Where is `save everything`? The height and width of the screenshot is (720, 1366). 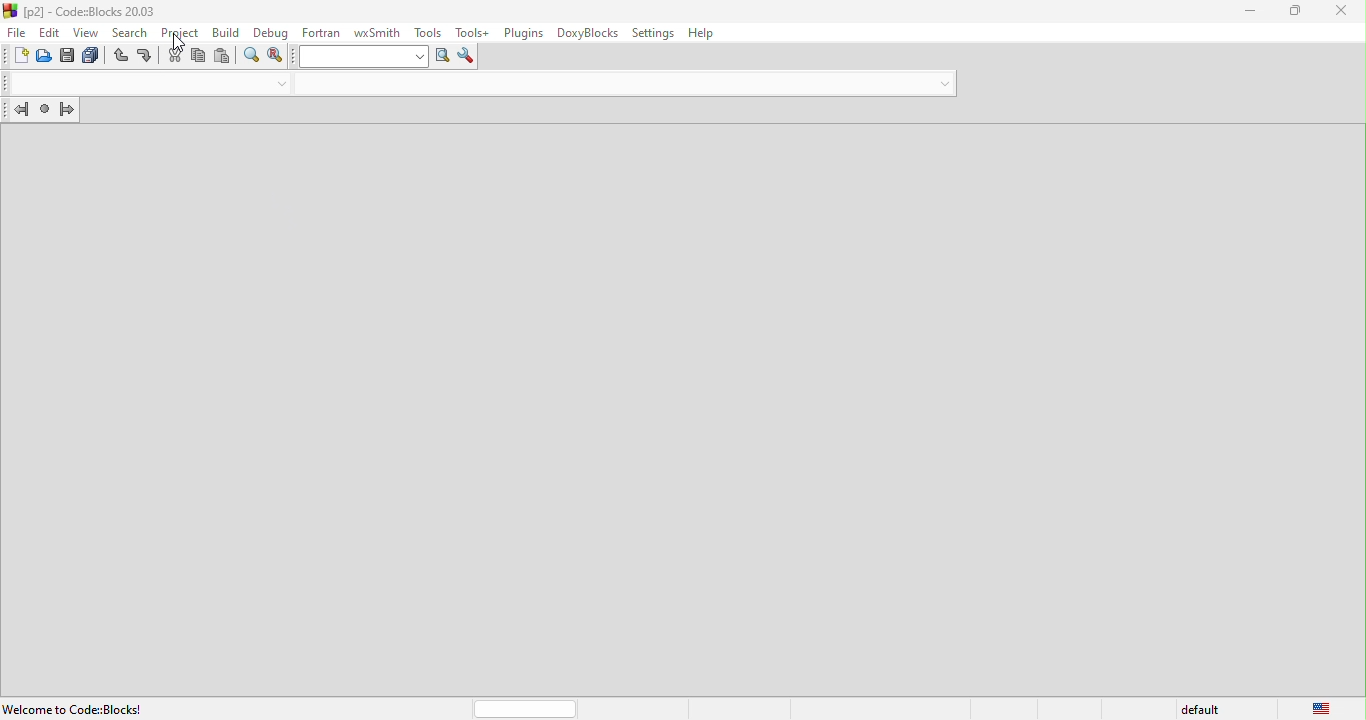
save everything is located at coordinates (94, 57).